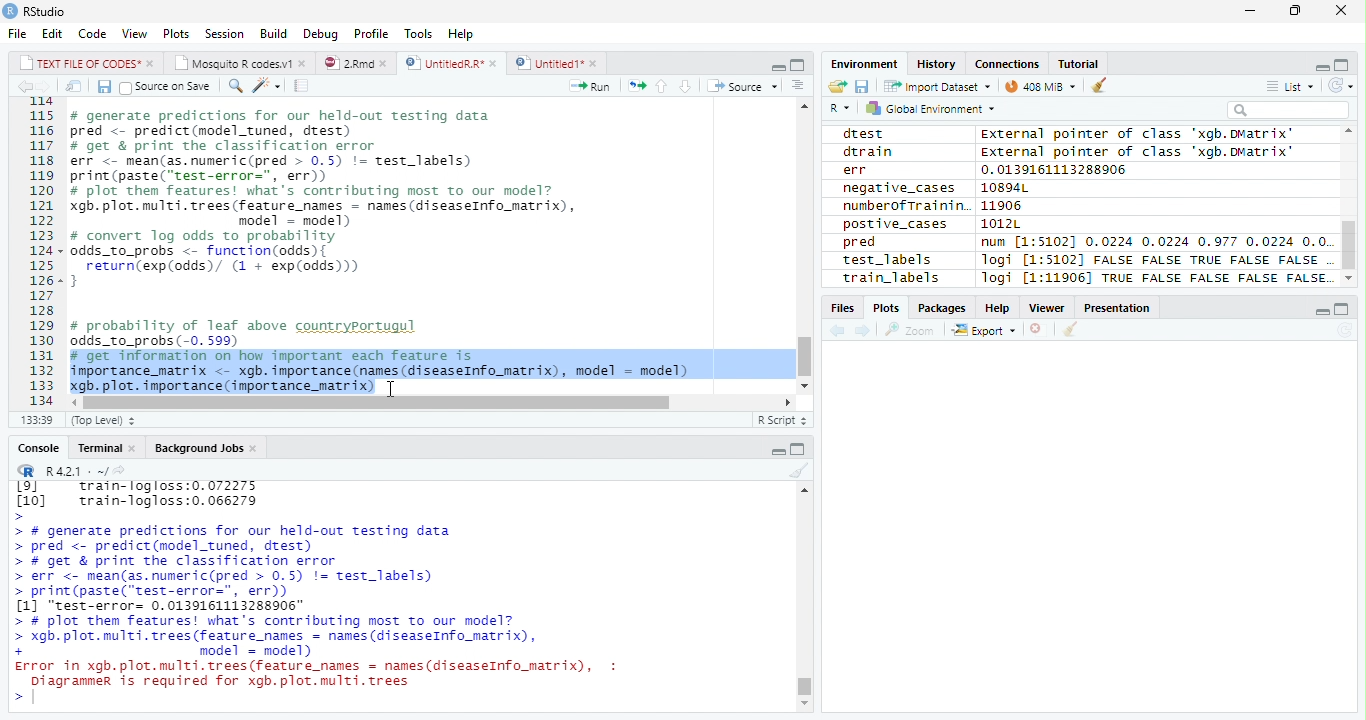 The height and width of the screenshot is (720, 1366). What do you see at coordinates (1003, 205) in the screenshot?
I see `11906` at bounding box center [1003, 205].